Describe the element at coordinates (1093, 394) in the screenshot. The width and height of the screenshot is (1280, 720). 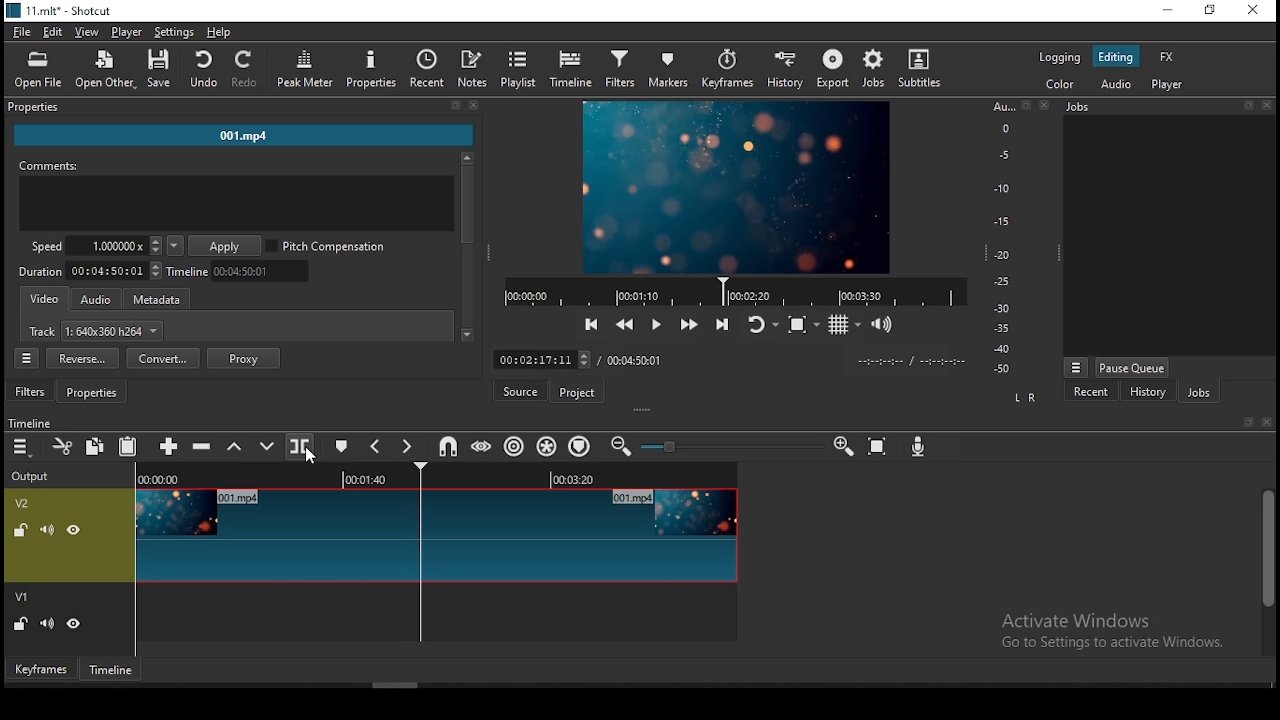
I see `recent` at that location.